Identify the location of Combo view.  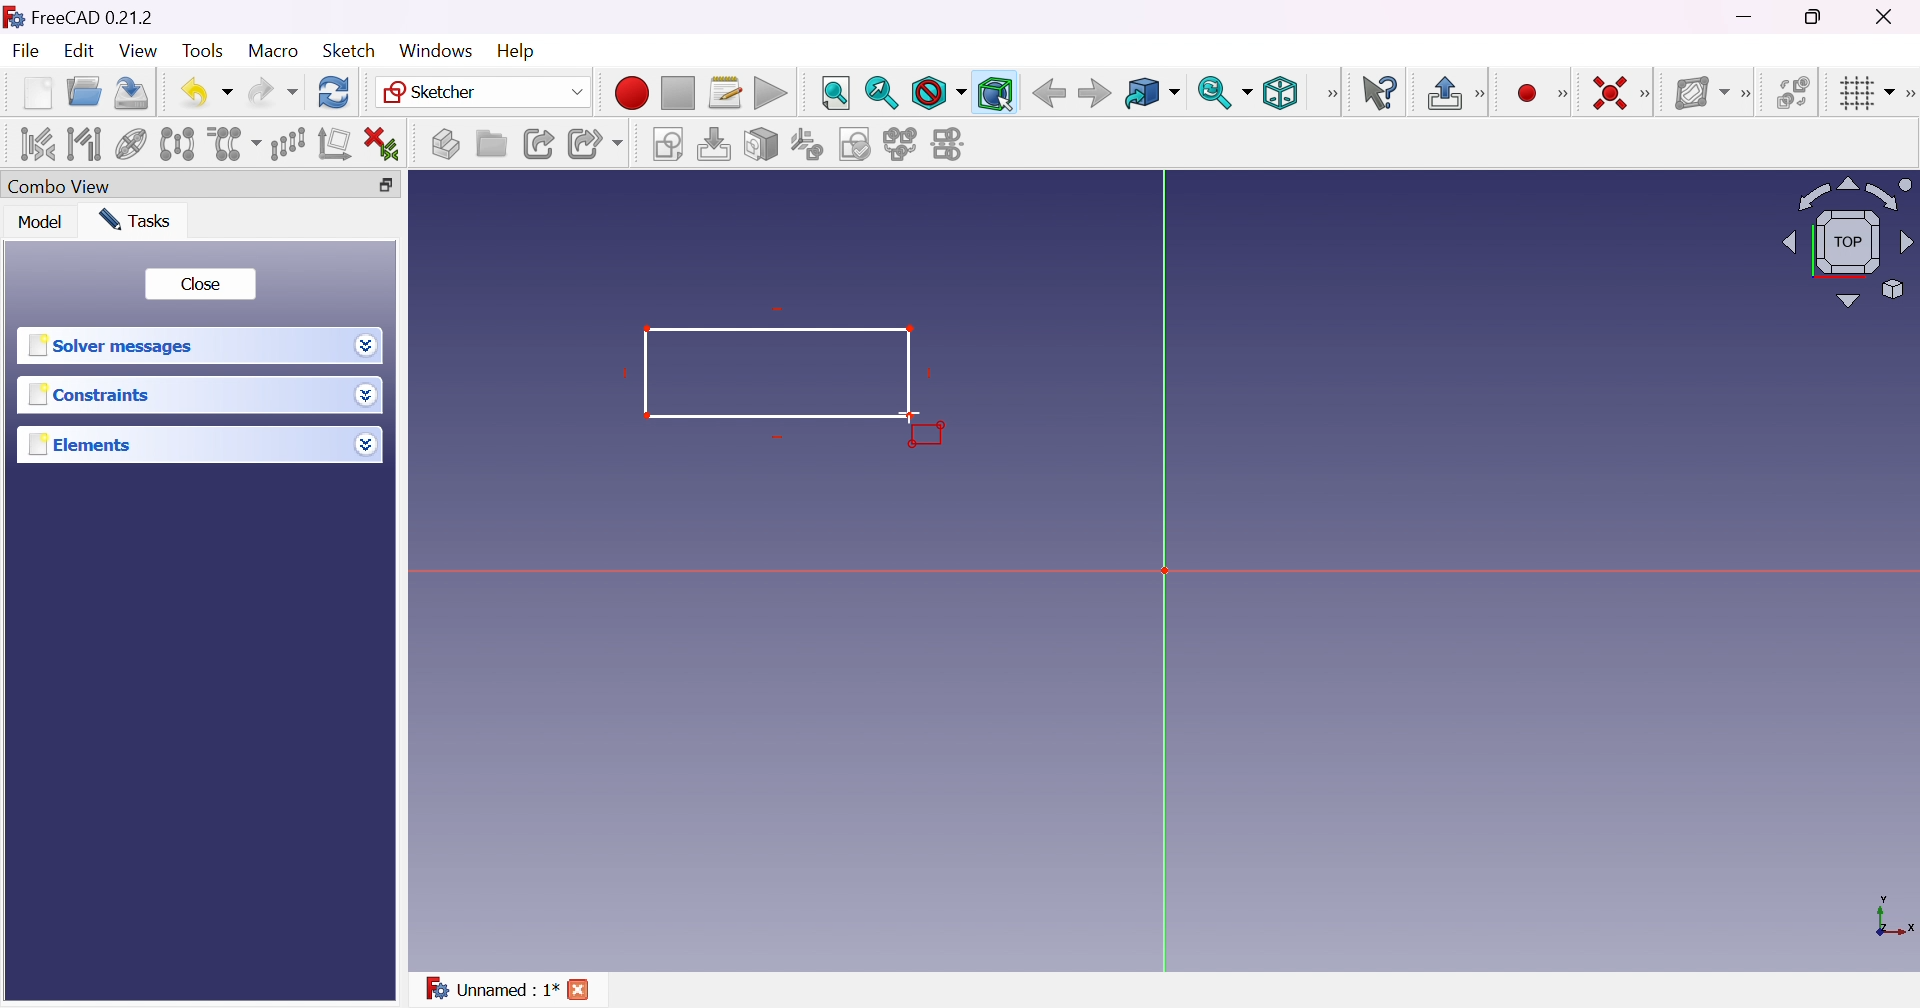
(60, 186).